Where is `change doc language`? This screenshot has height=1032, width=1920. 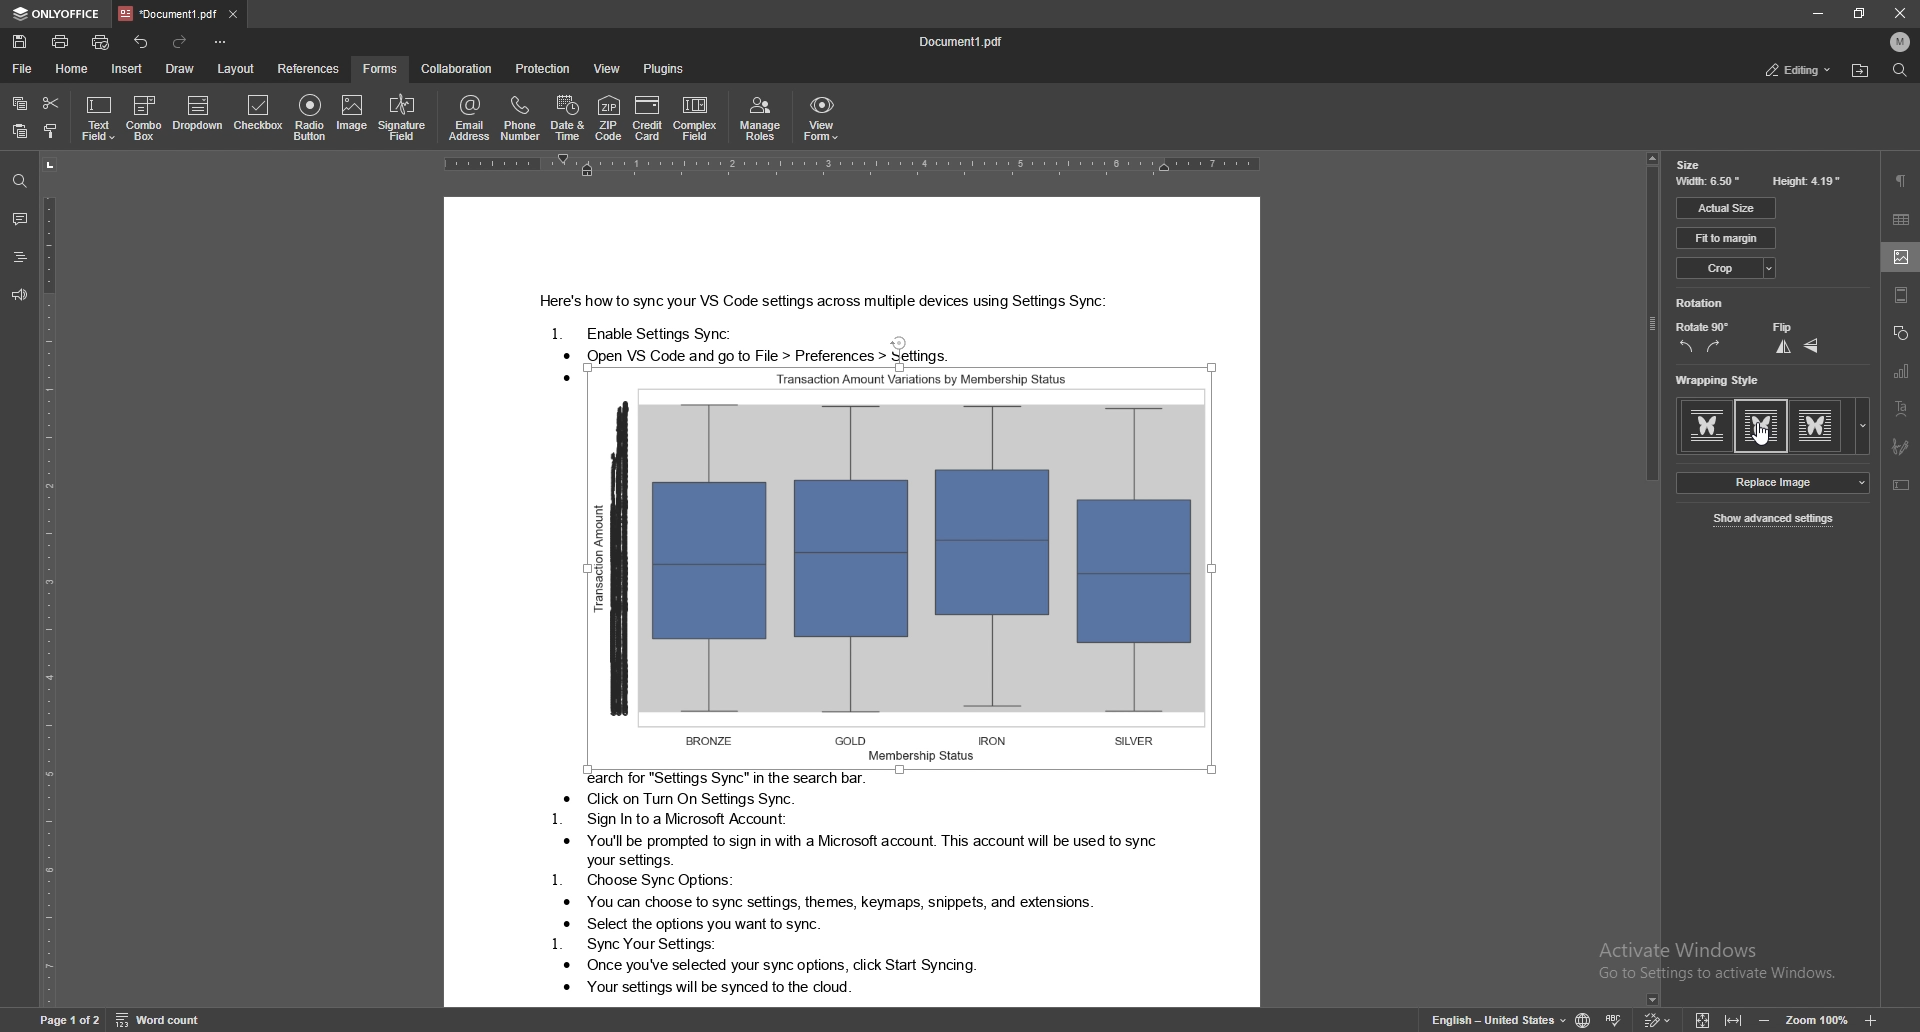
change doc language is located at coordinates (1585, 1019).